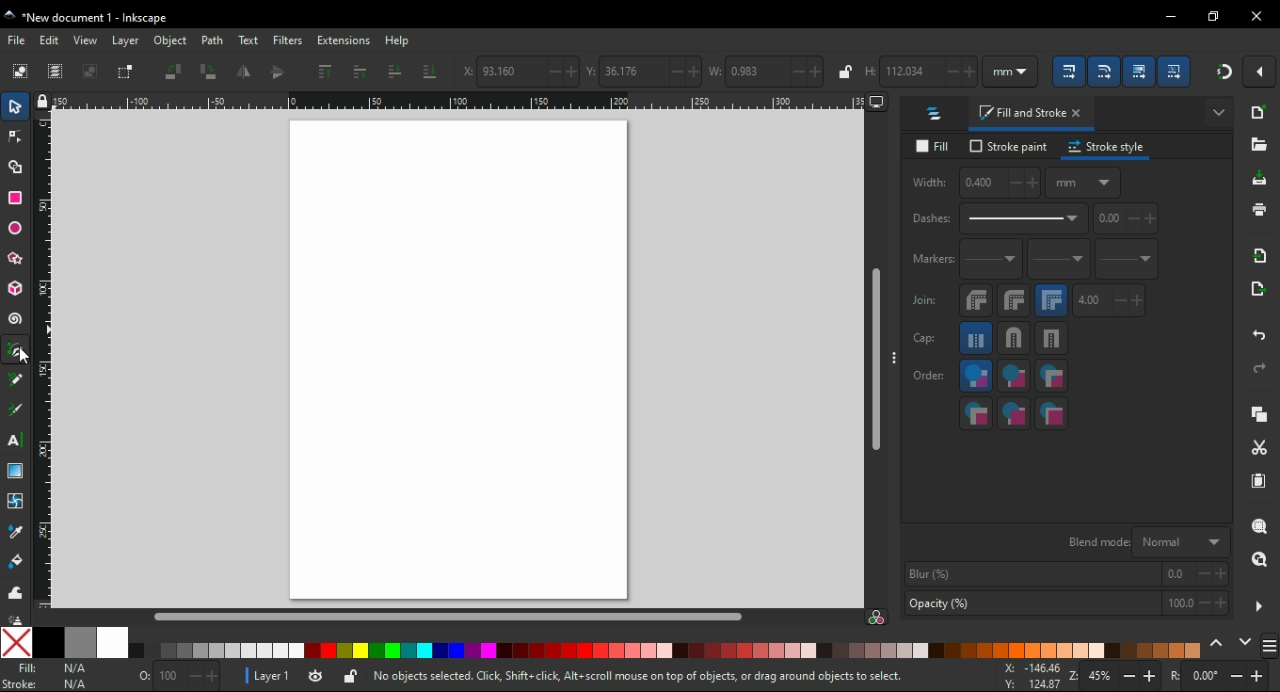 The height and width of the screenshot is (692, 1280). I want to click on height of selection, so click(920, 71).